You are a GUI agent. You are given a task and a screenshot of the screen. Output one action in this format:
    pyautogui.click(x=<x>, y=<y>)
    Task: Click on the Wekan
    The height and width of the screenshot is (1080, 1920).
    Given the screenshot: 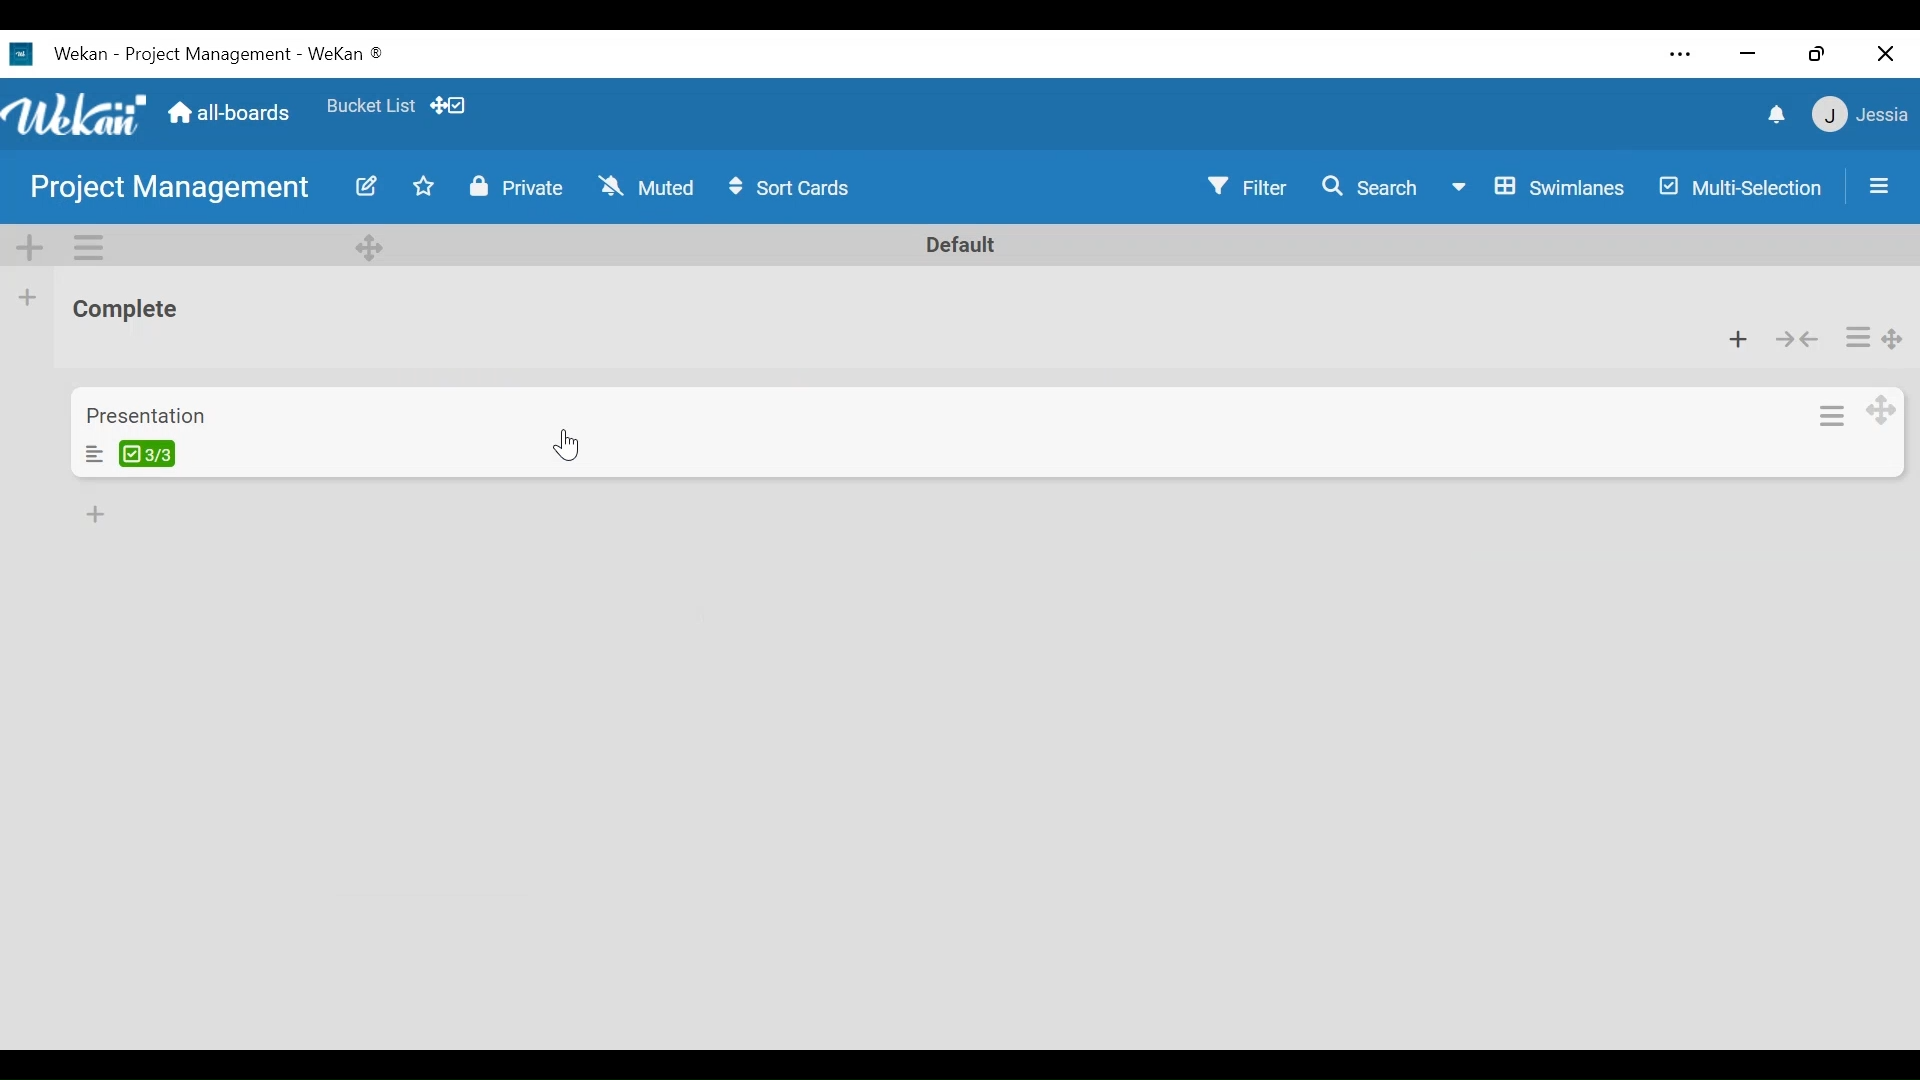 What is the action you would take?
    pyautogui.click(x=346, y=56)
    